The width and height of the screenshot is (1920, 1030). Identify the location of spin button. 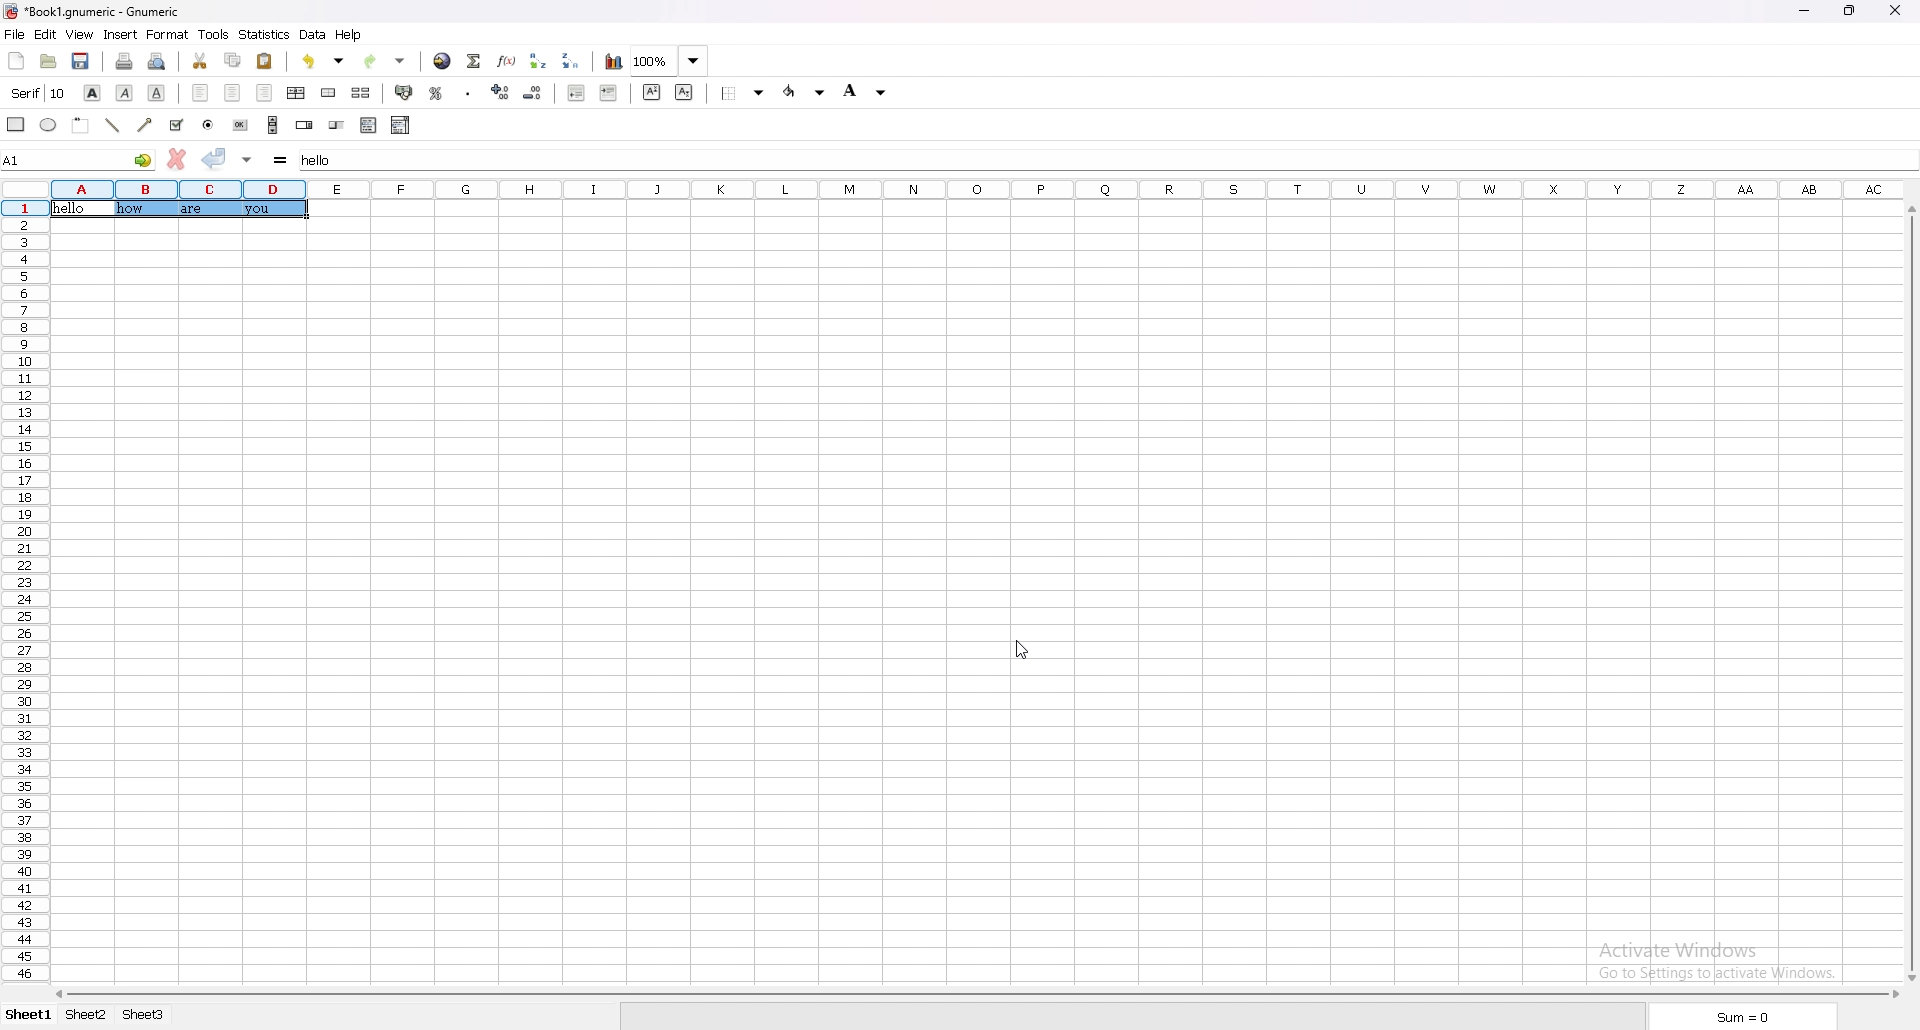
(304, 125).